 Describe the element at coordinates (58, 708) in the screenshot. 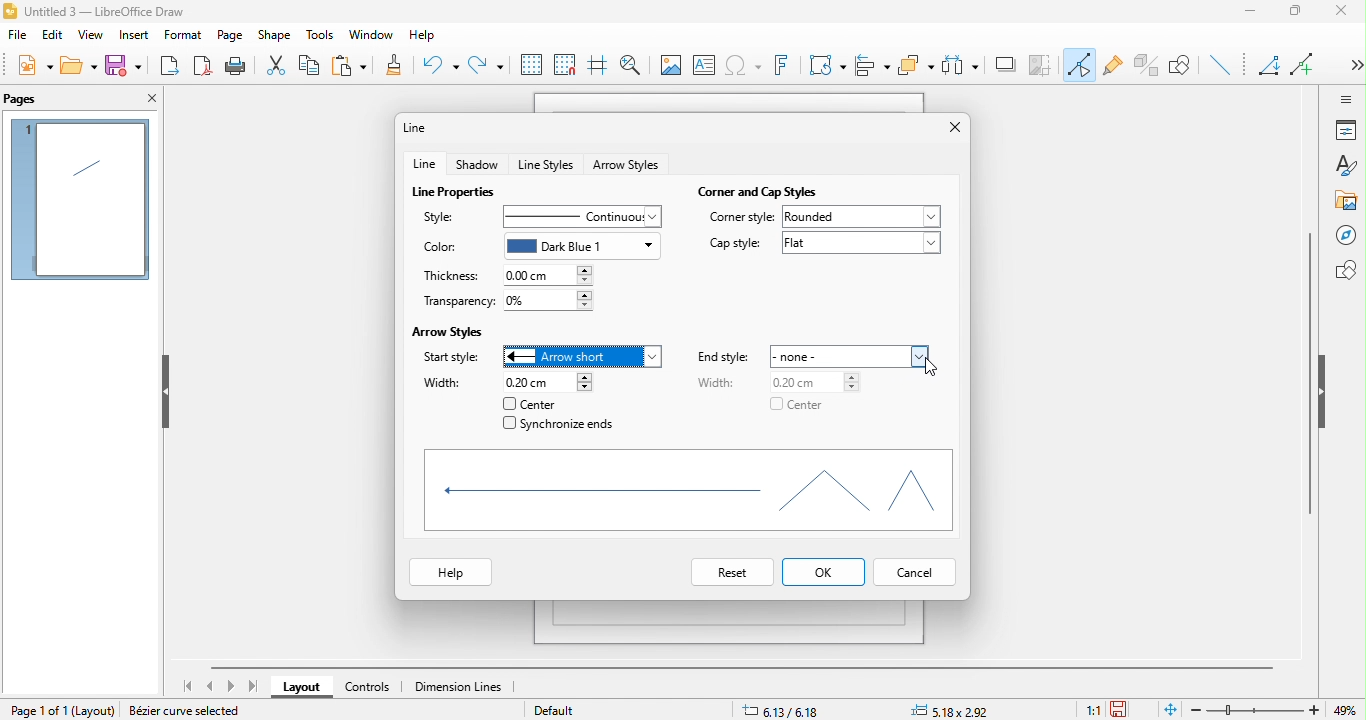

I see `page 1 of 1 (Layout)` at that location.